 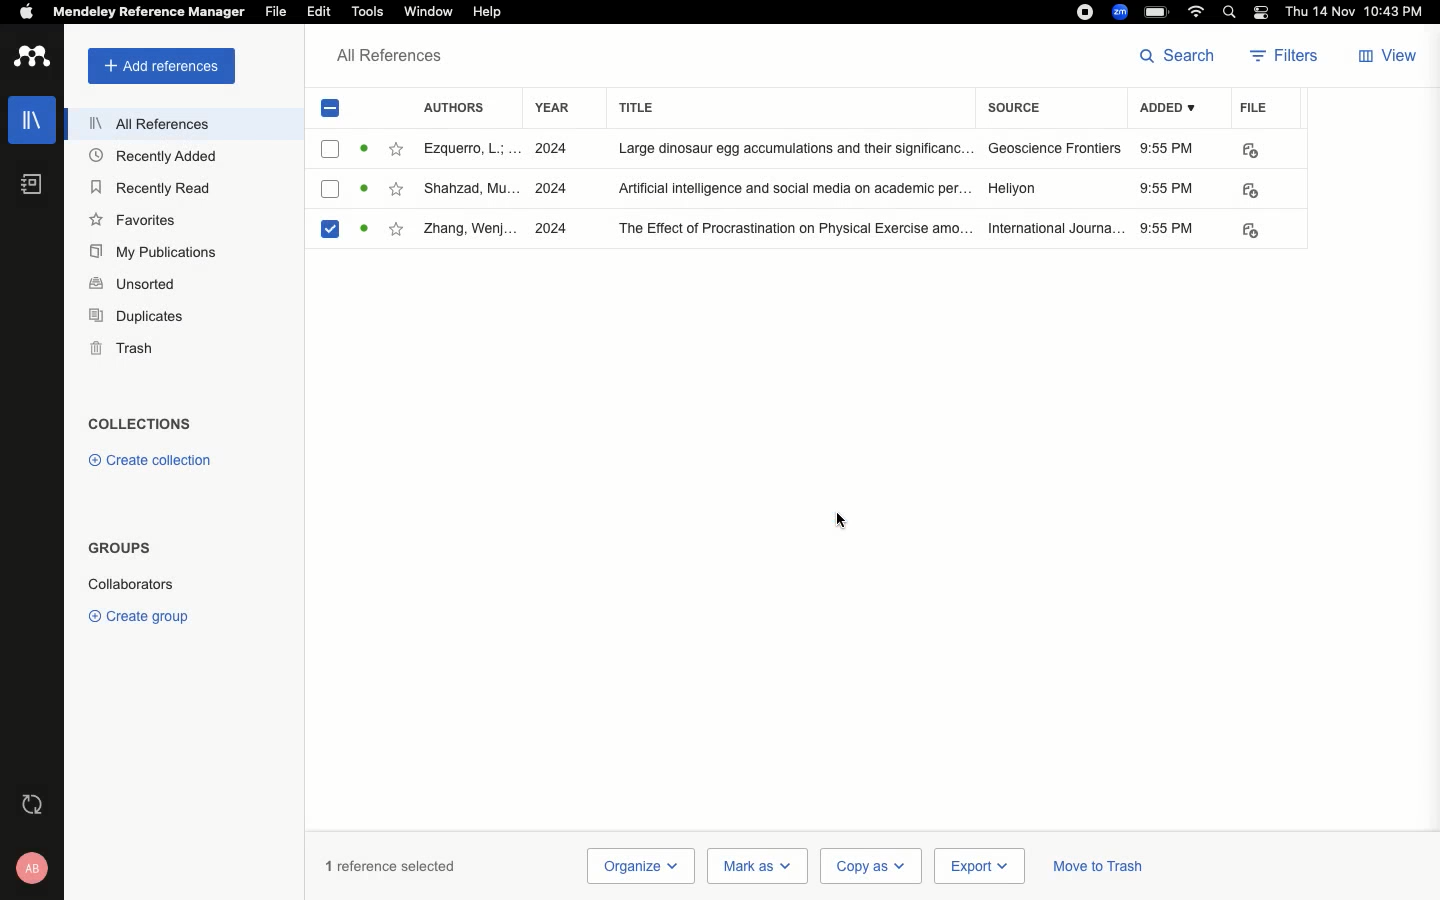 What do you see at coordinates (1014, 186) in the screenshot?
I see `Hellyon` at bounding box center [1014, 186].